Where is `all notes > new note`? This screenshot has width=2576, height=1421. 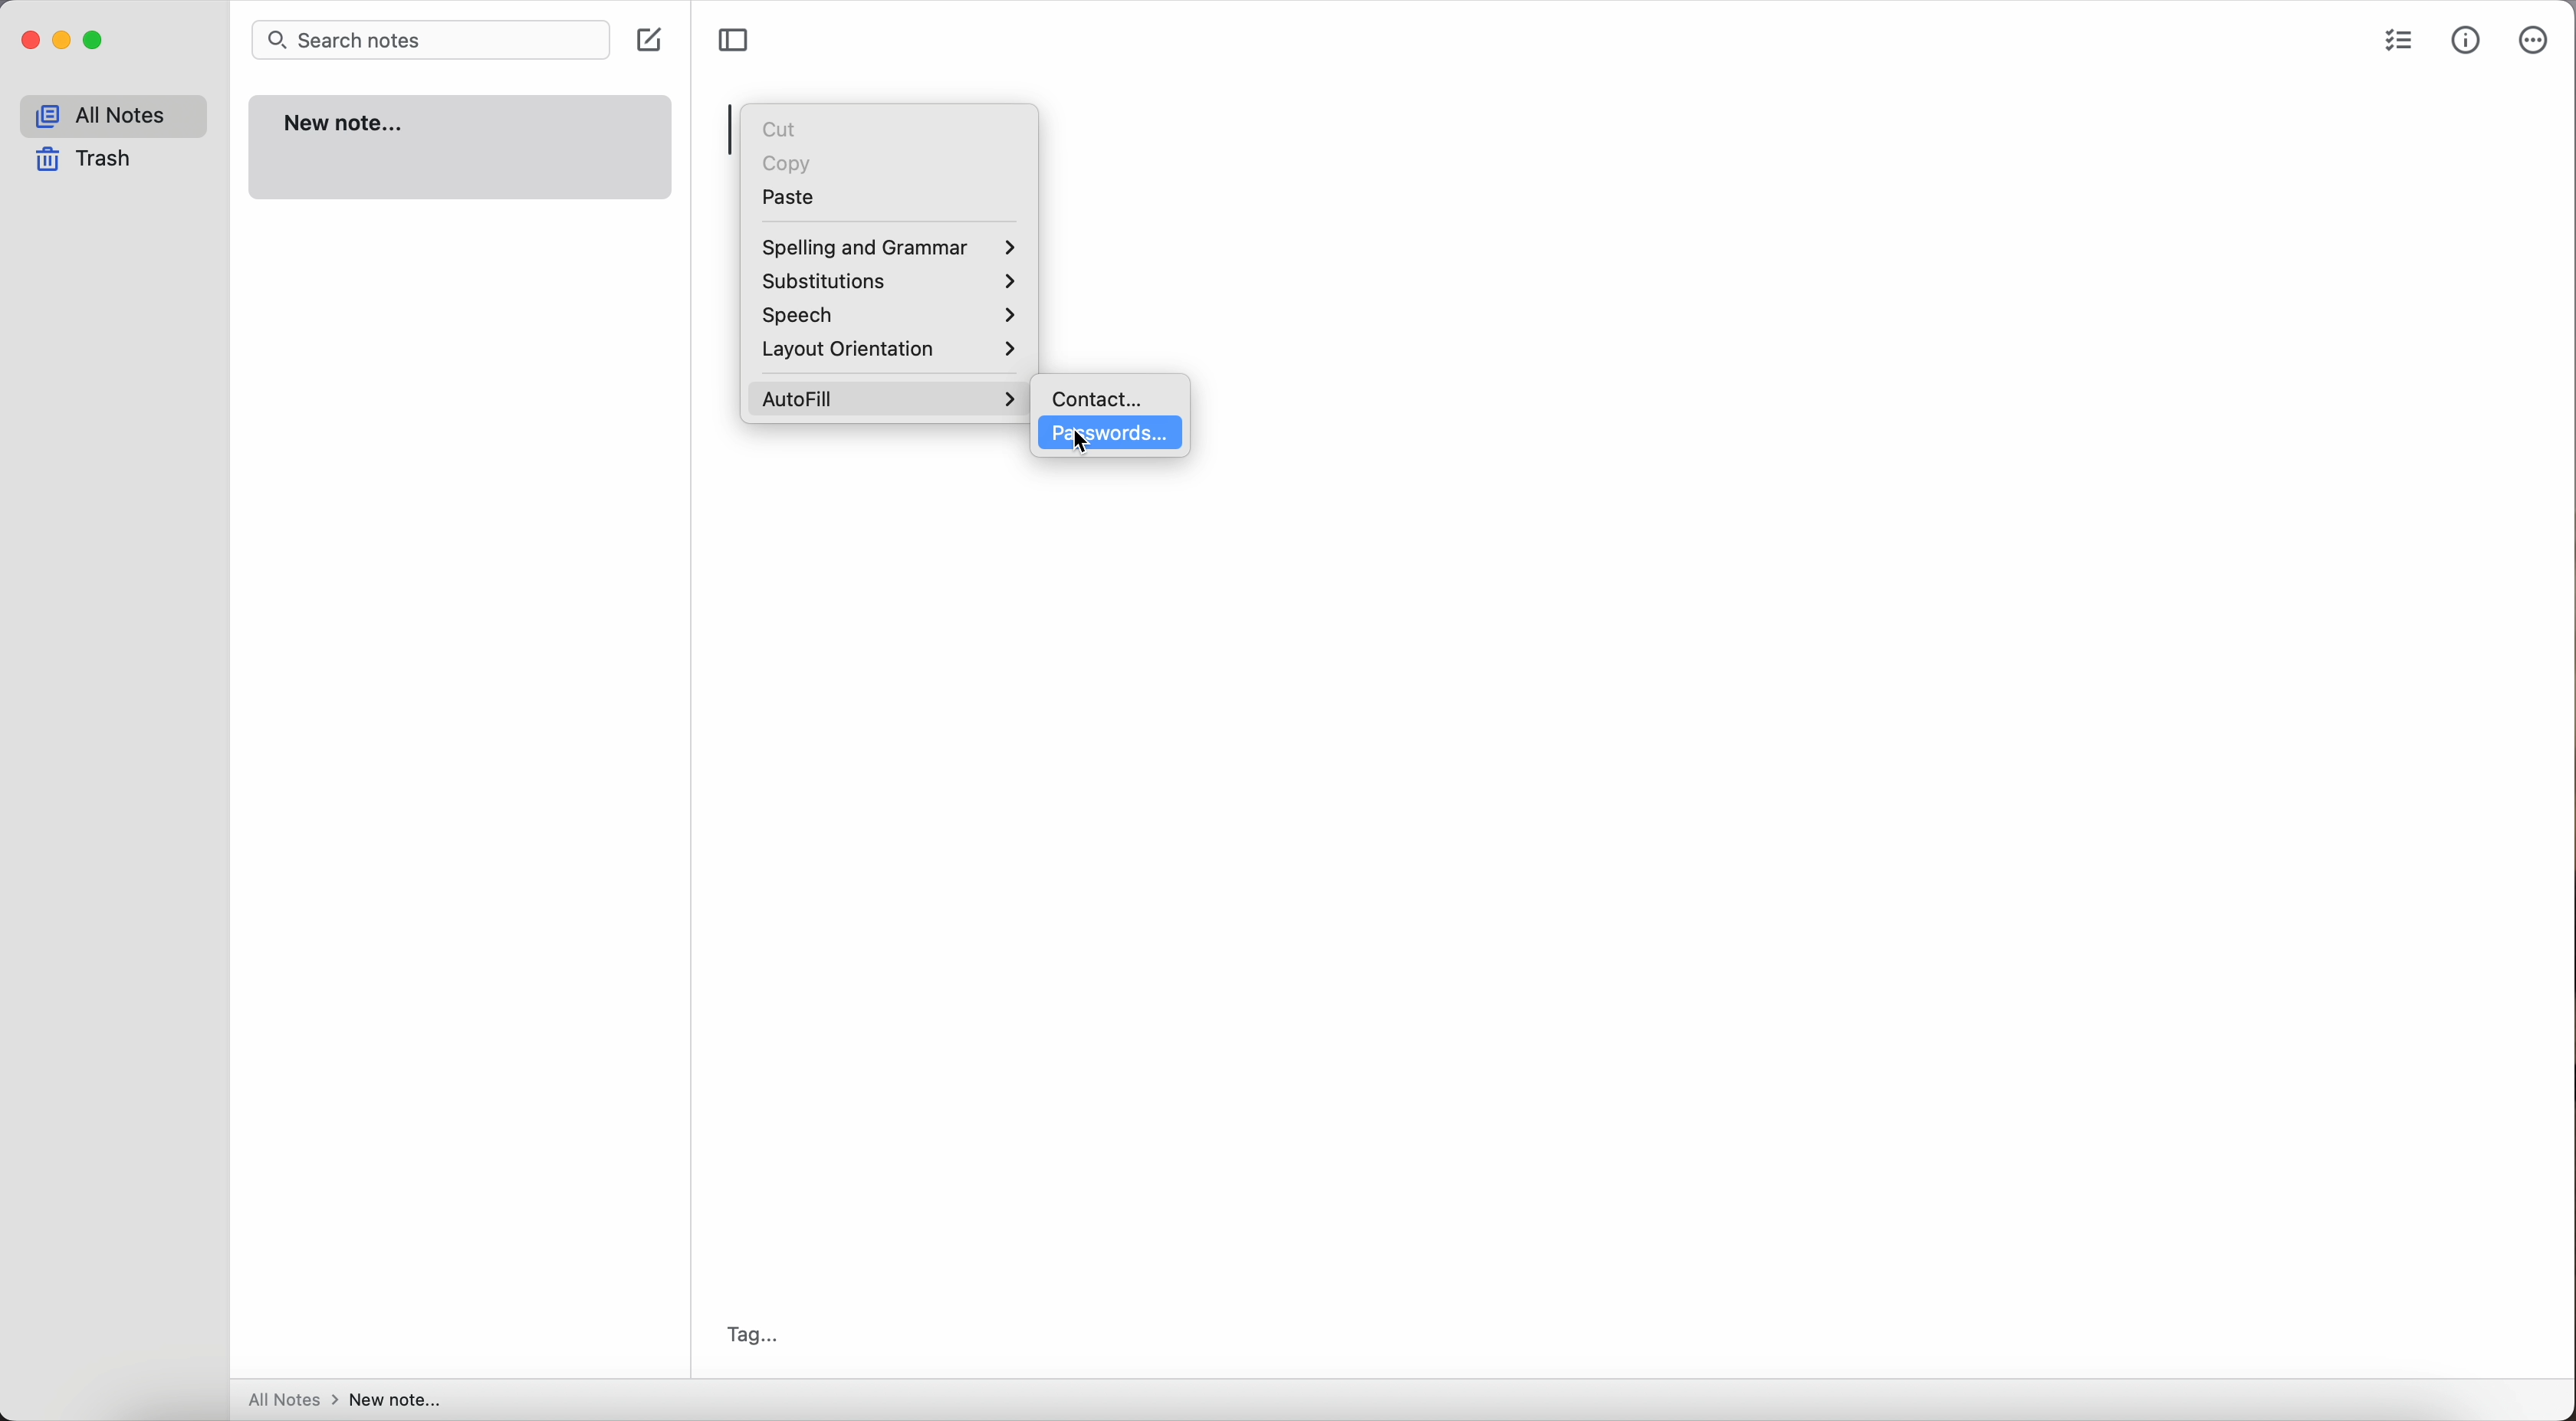
all notes > new note is located at coordinates (345, 1401).